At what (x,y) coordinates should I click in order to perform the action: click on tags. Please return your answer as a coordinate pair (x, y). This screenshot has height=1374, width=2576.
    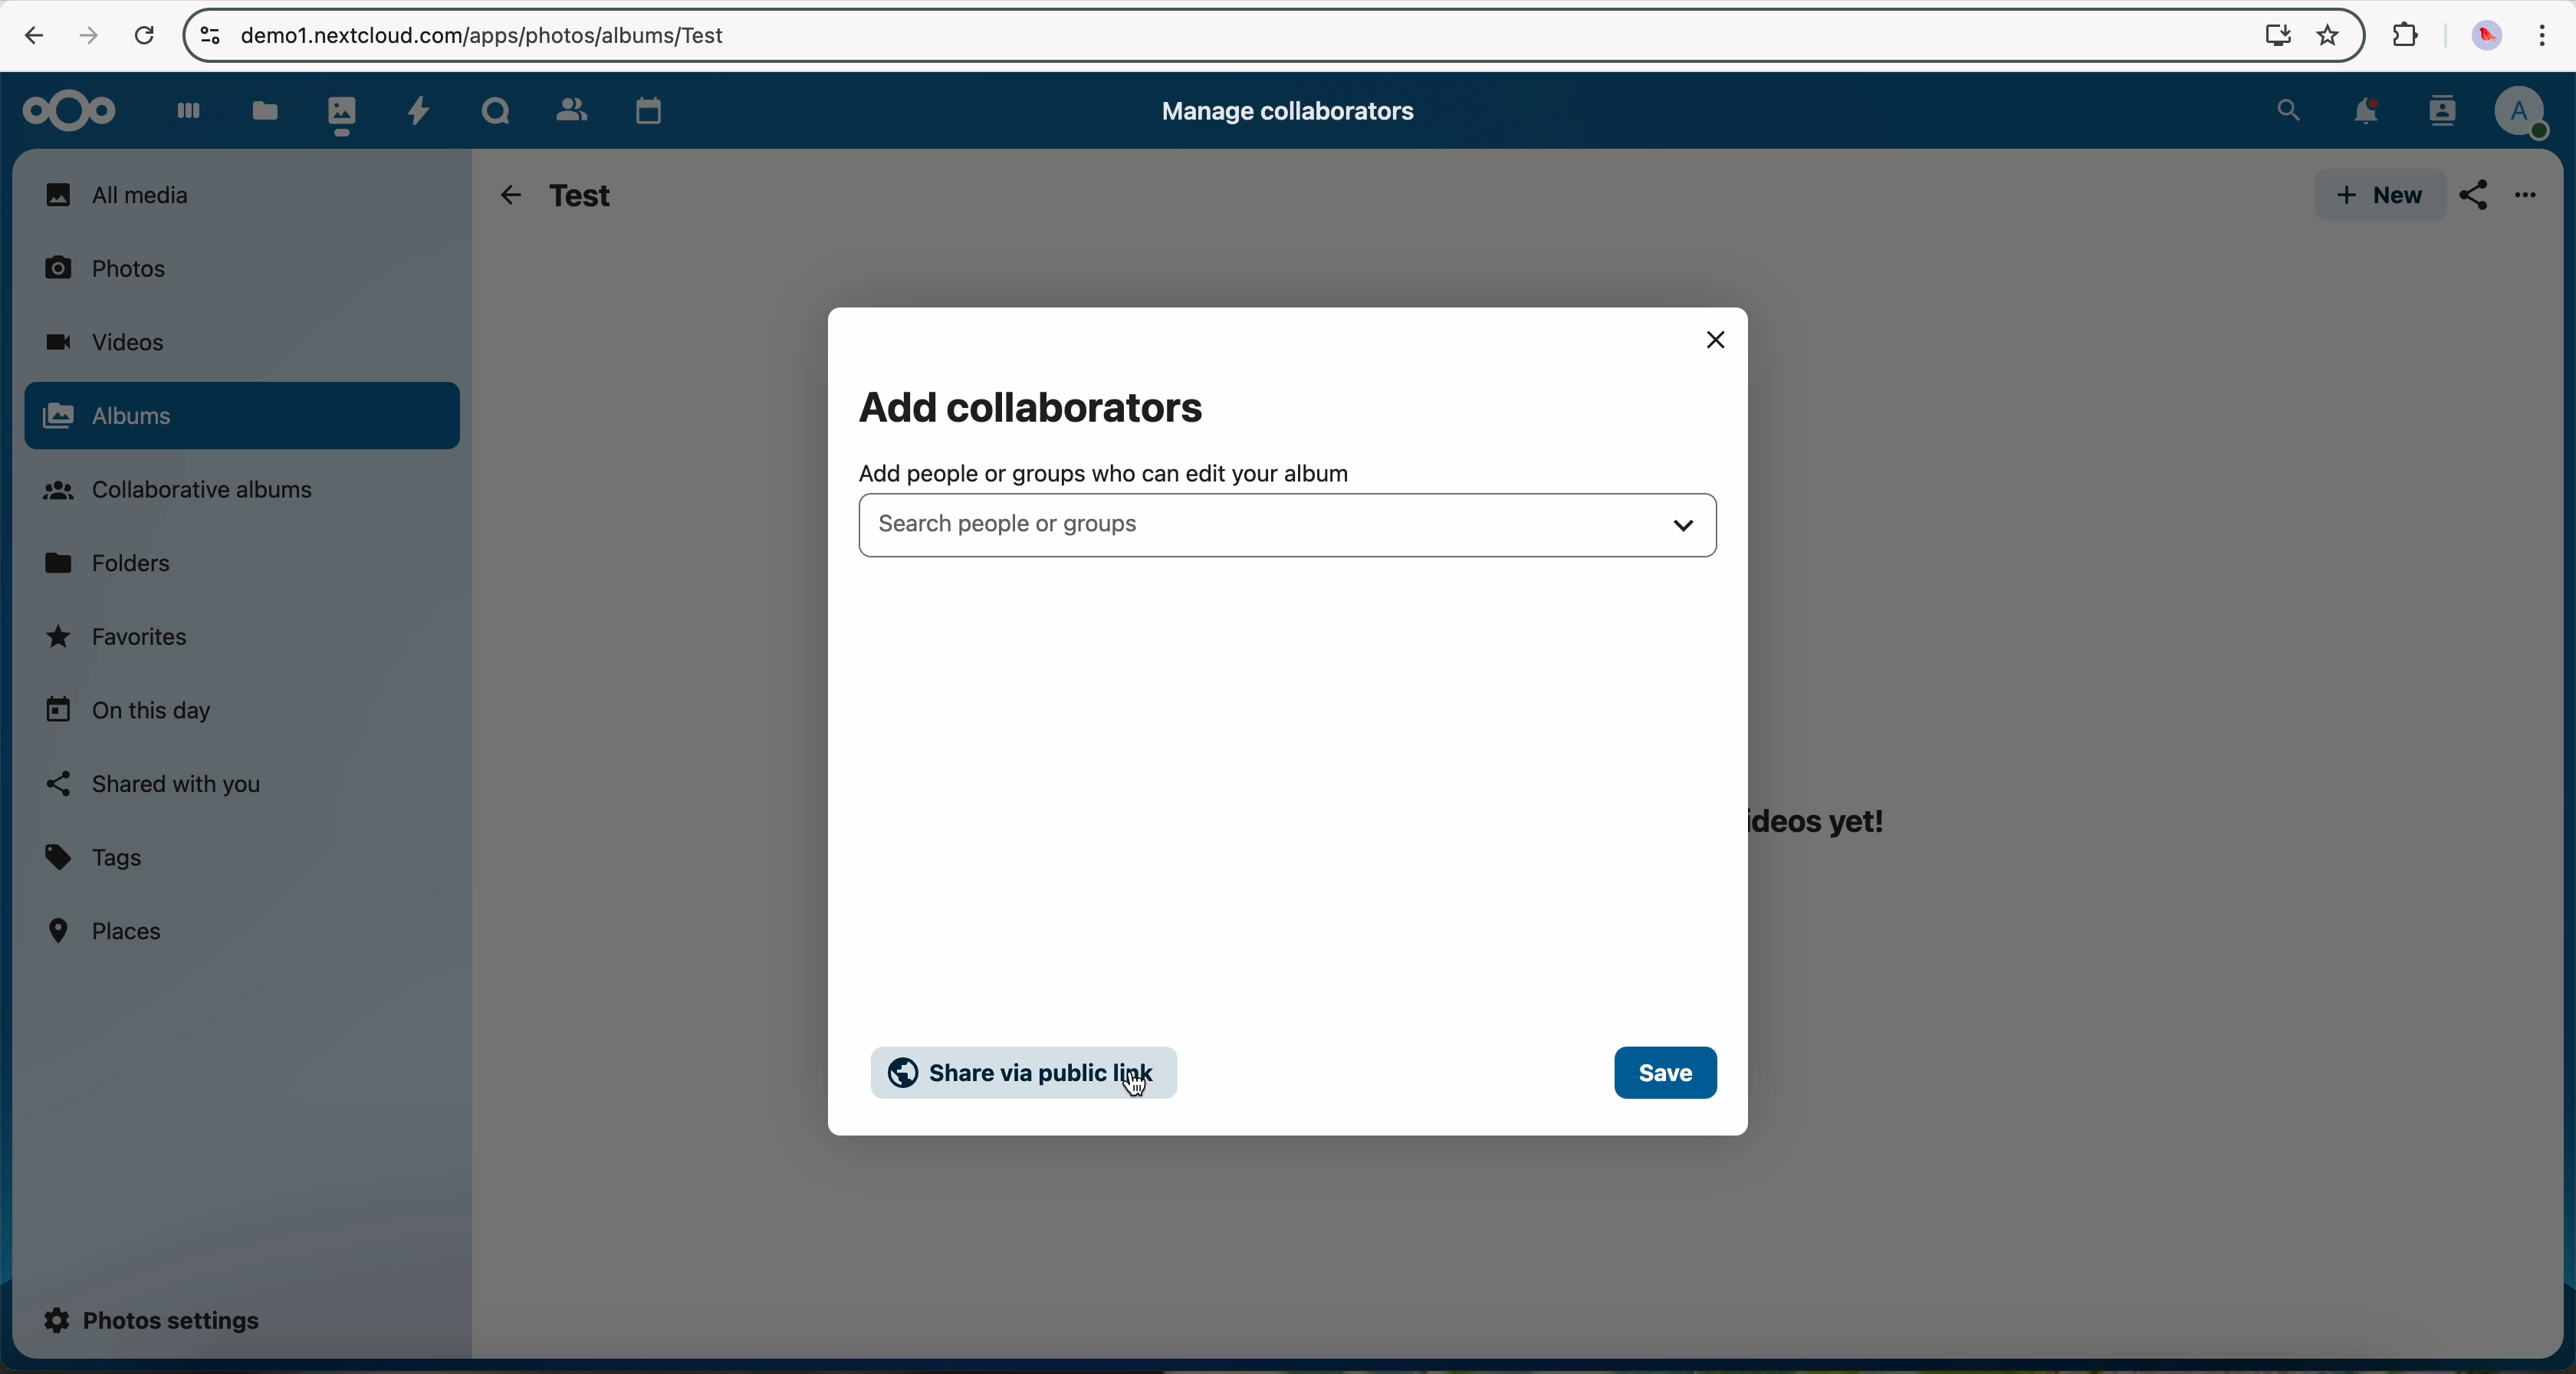
    Looking at the image, I should click on (95, 859).